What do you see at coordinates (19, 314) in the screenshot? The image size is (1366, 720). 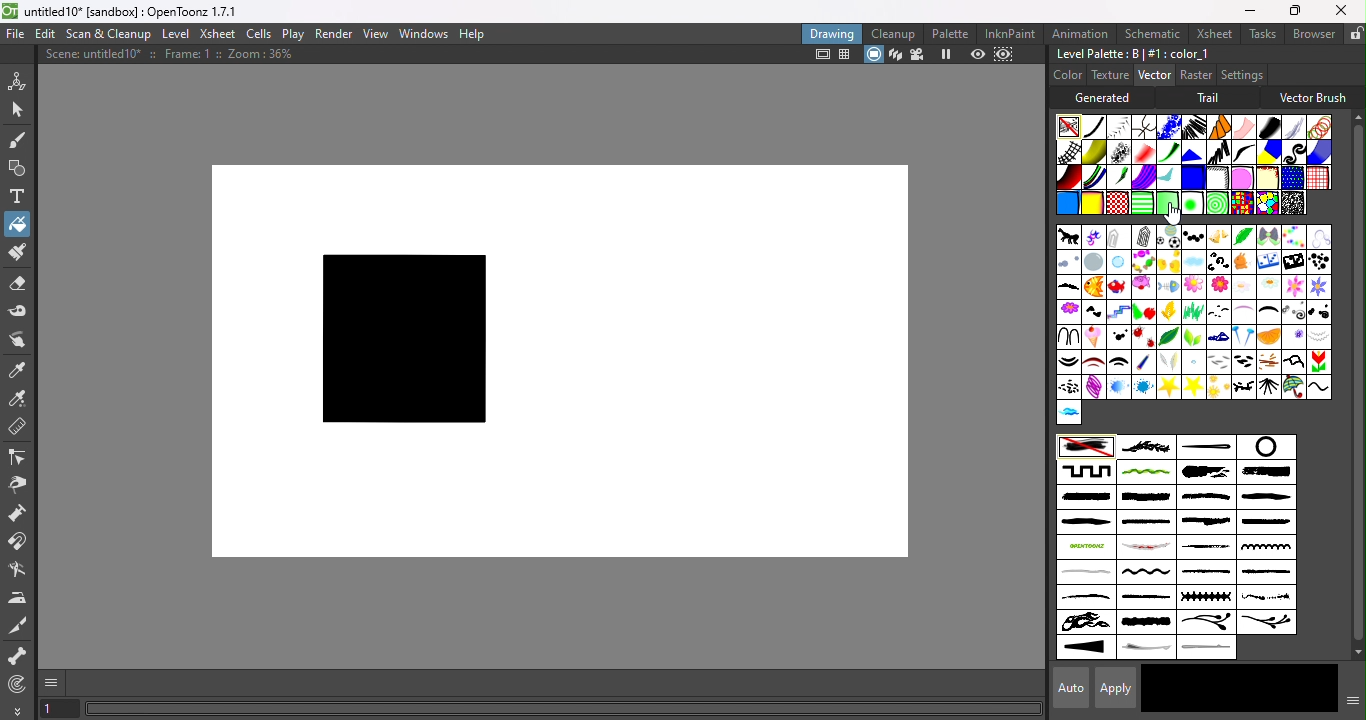 I see `Tape tool` at bounding box center [19, 314].